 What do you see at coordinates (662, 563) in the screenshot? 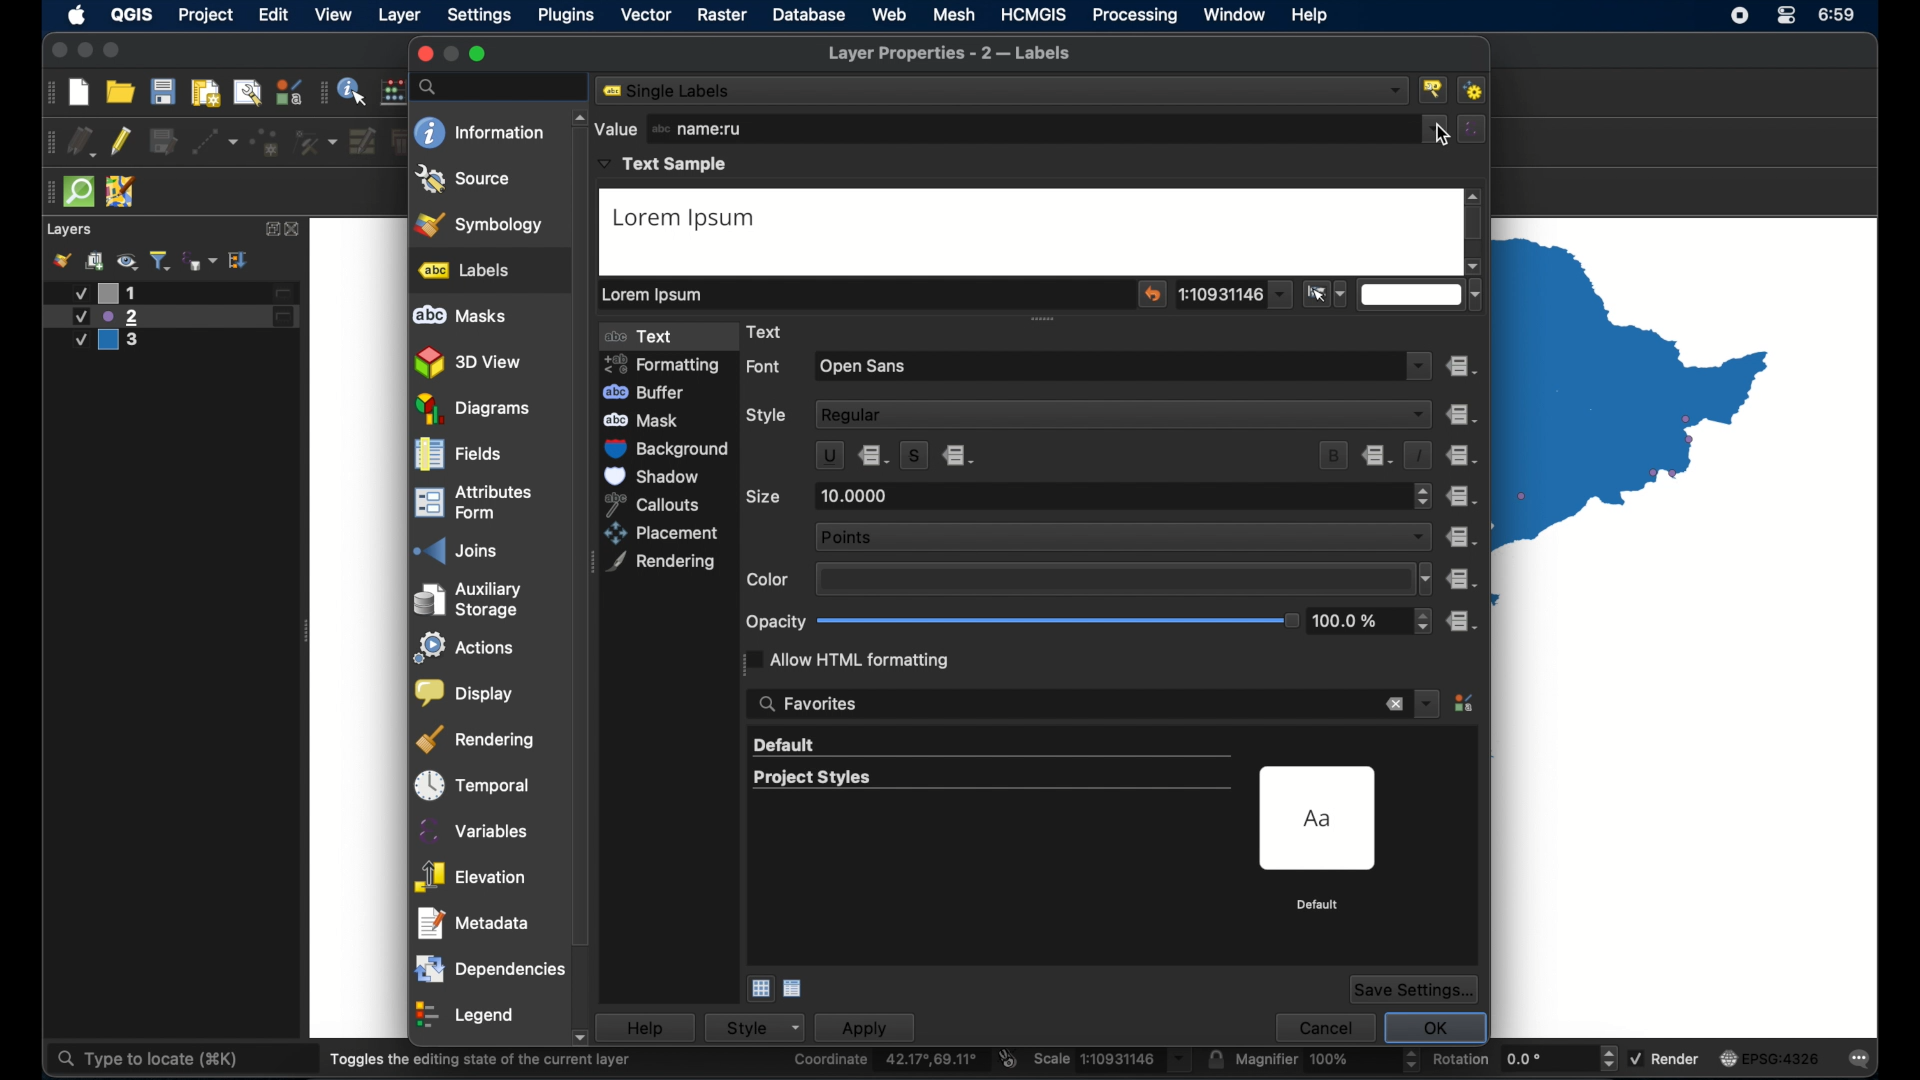
I see `rendering` at bounding box center [662, 563].